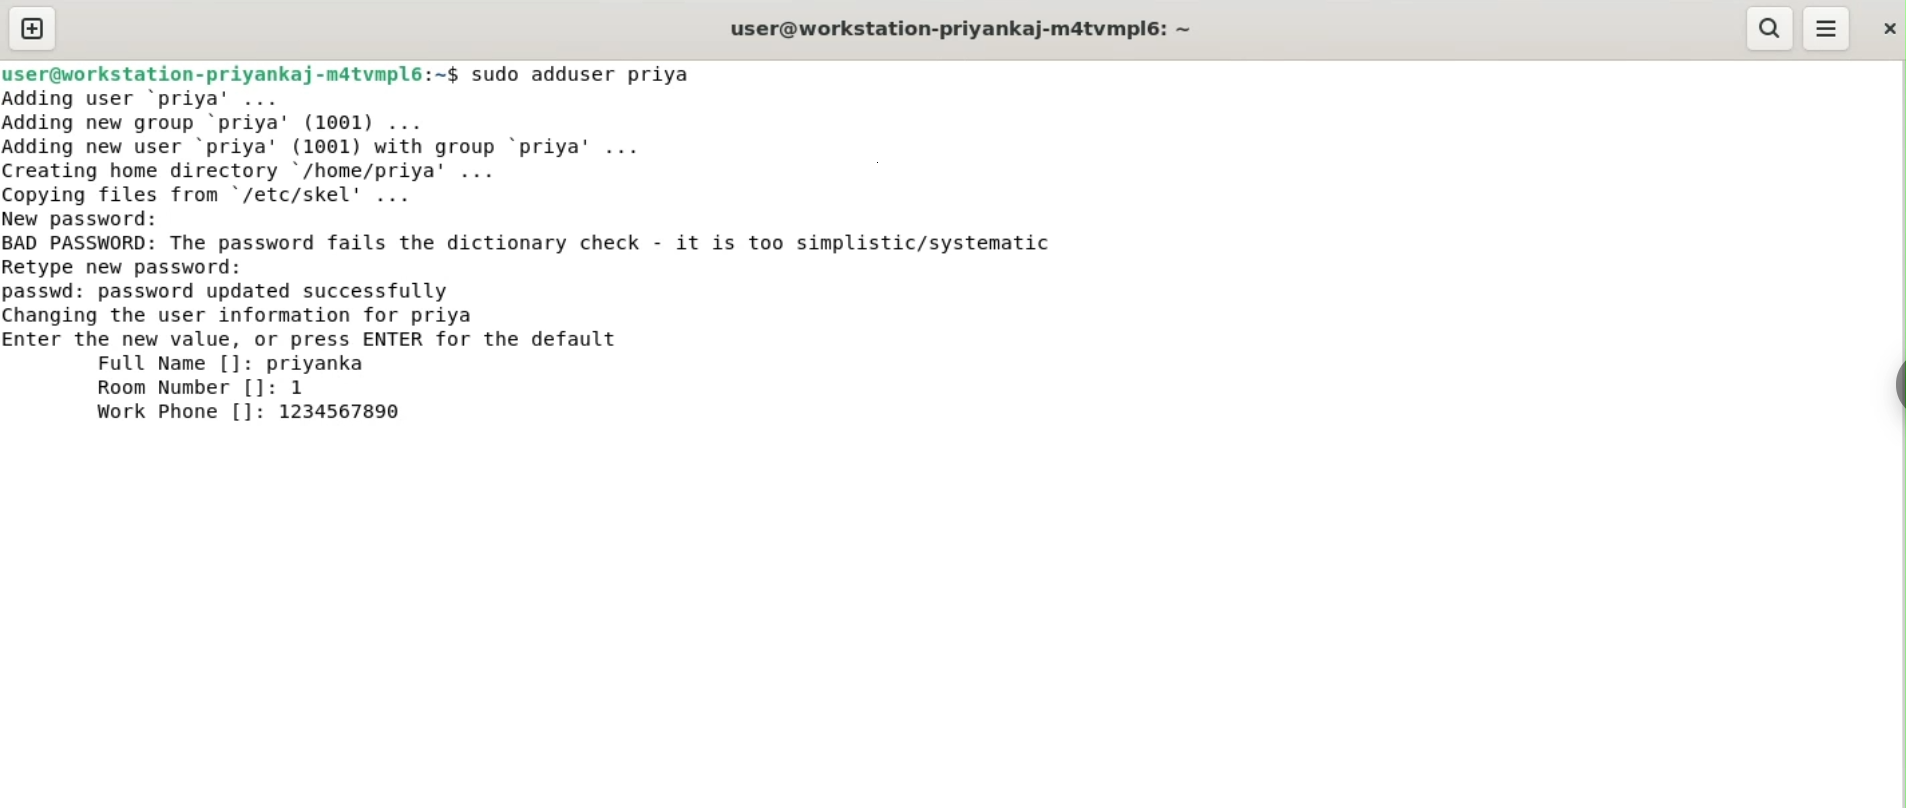  Describe the element at coordinates (132, 363) in the screenshot. I see `full name [] :` at that location.